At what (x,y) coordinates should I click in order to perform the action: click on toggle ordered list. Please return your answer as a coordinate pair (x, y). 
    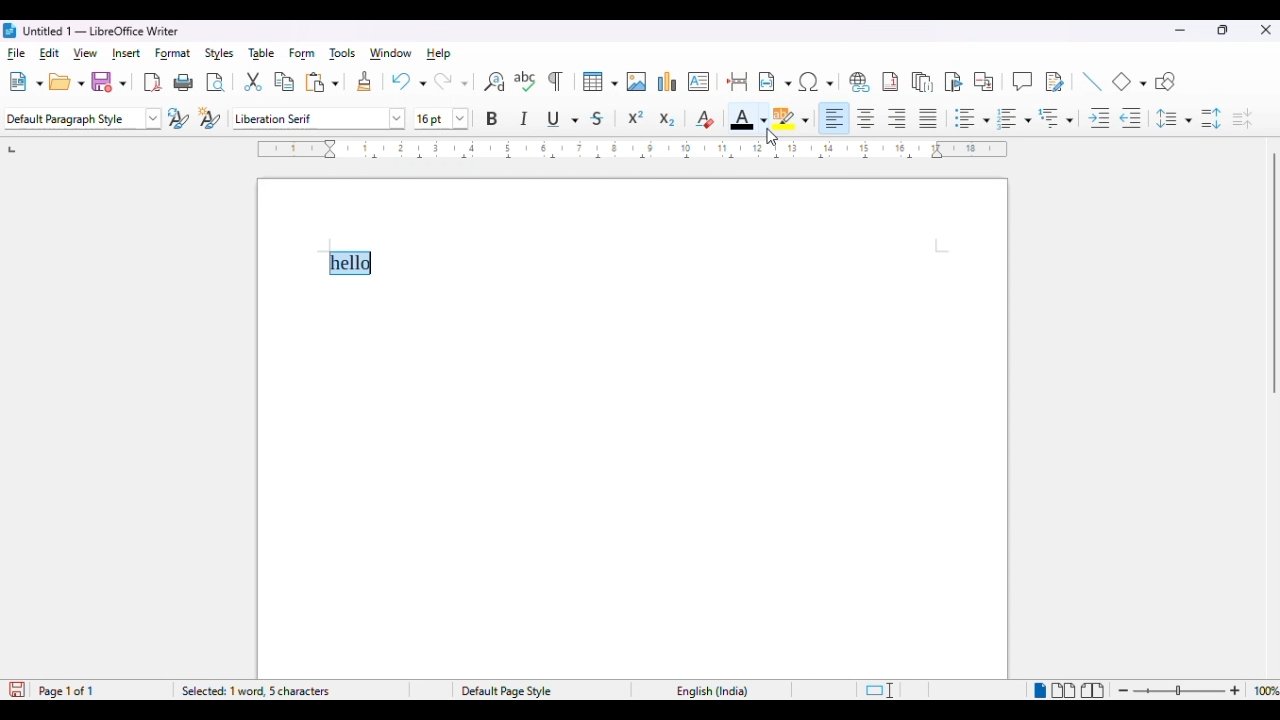
    Looking at the image, I should click on (1014, 118).